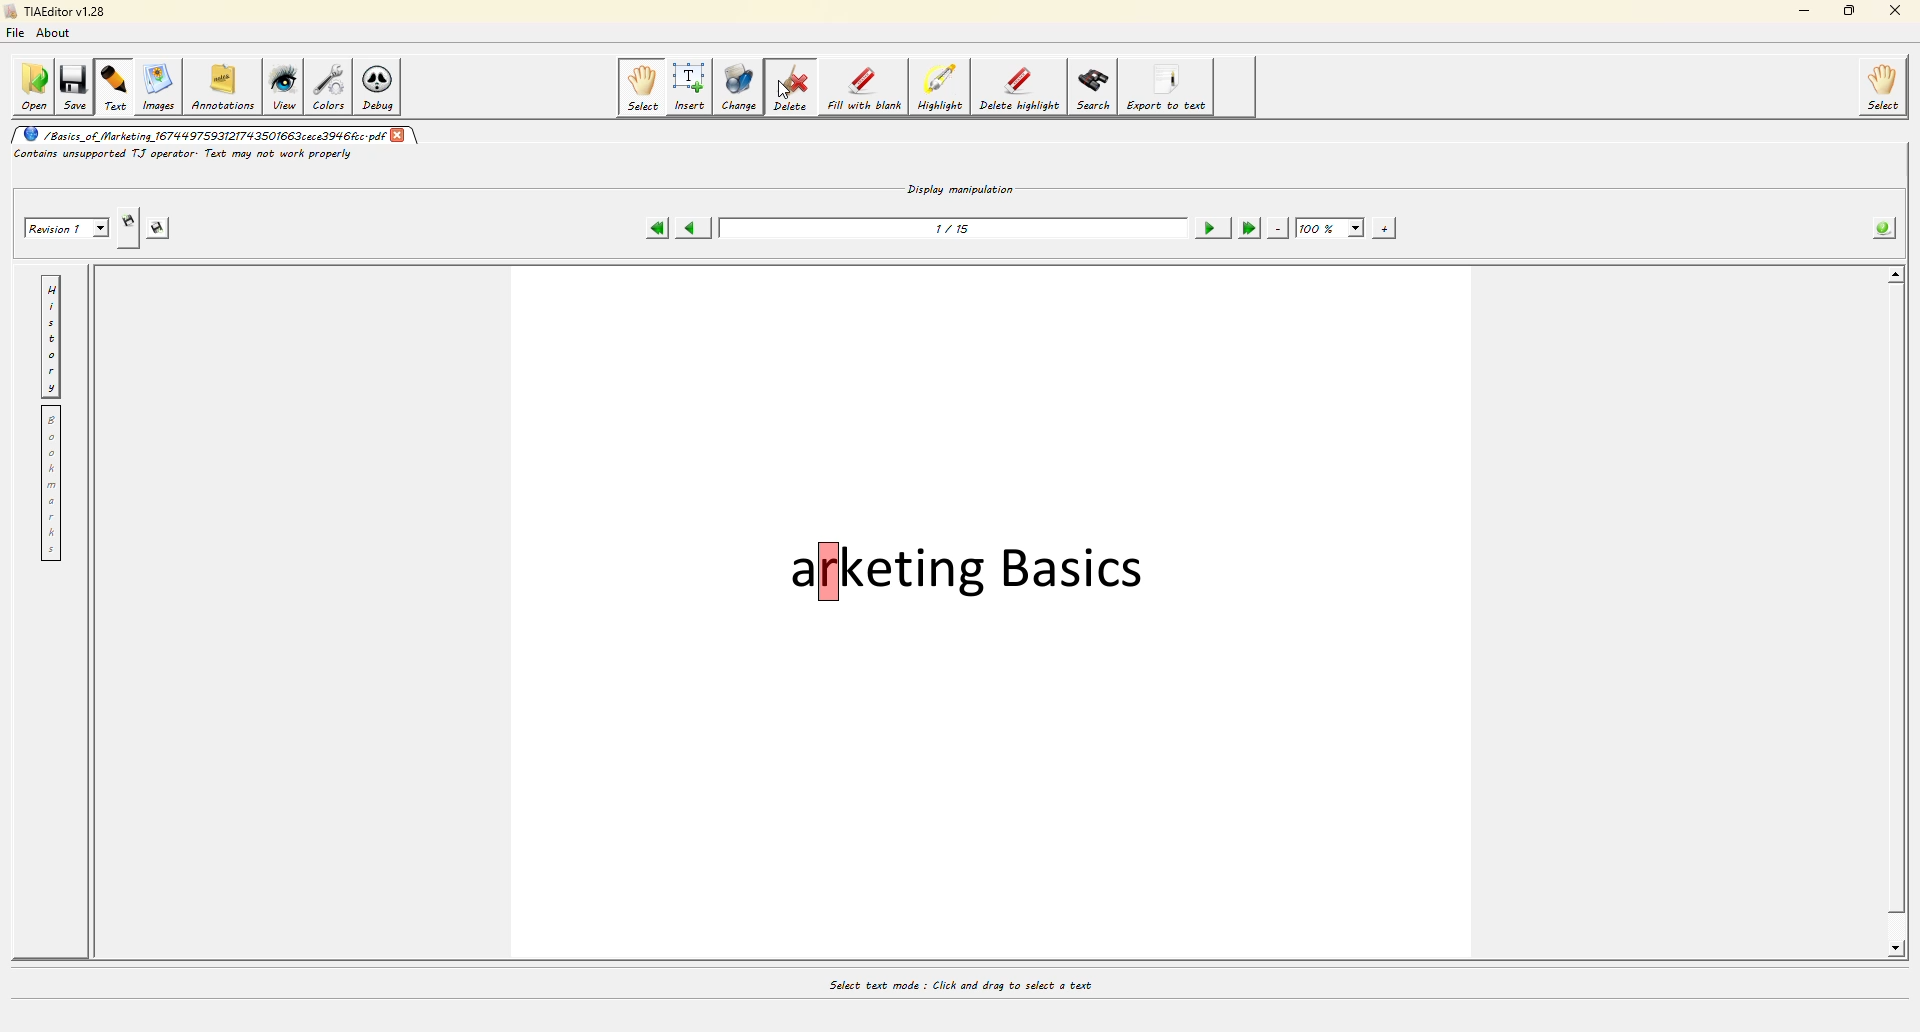 This screenshot has width=1920, height=1032. I want to click on annotations, so click(223, 87).